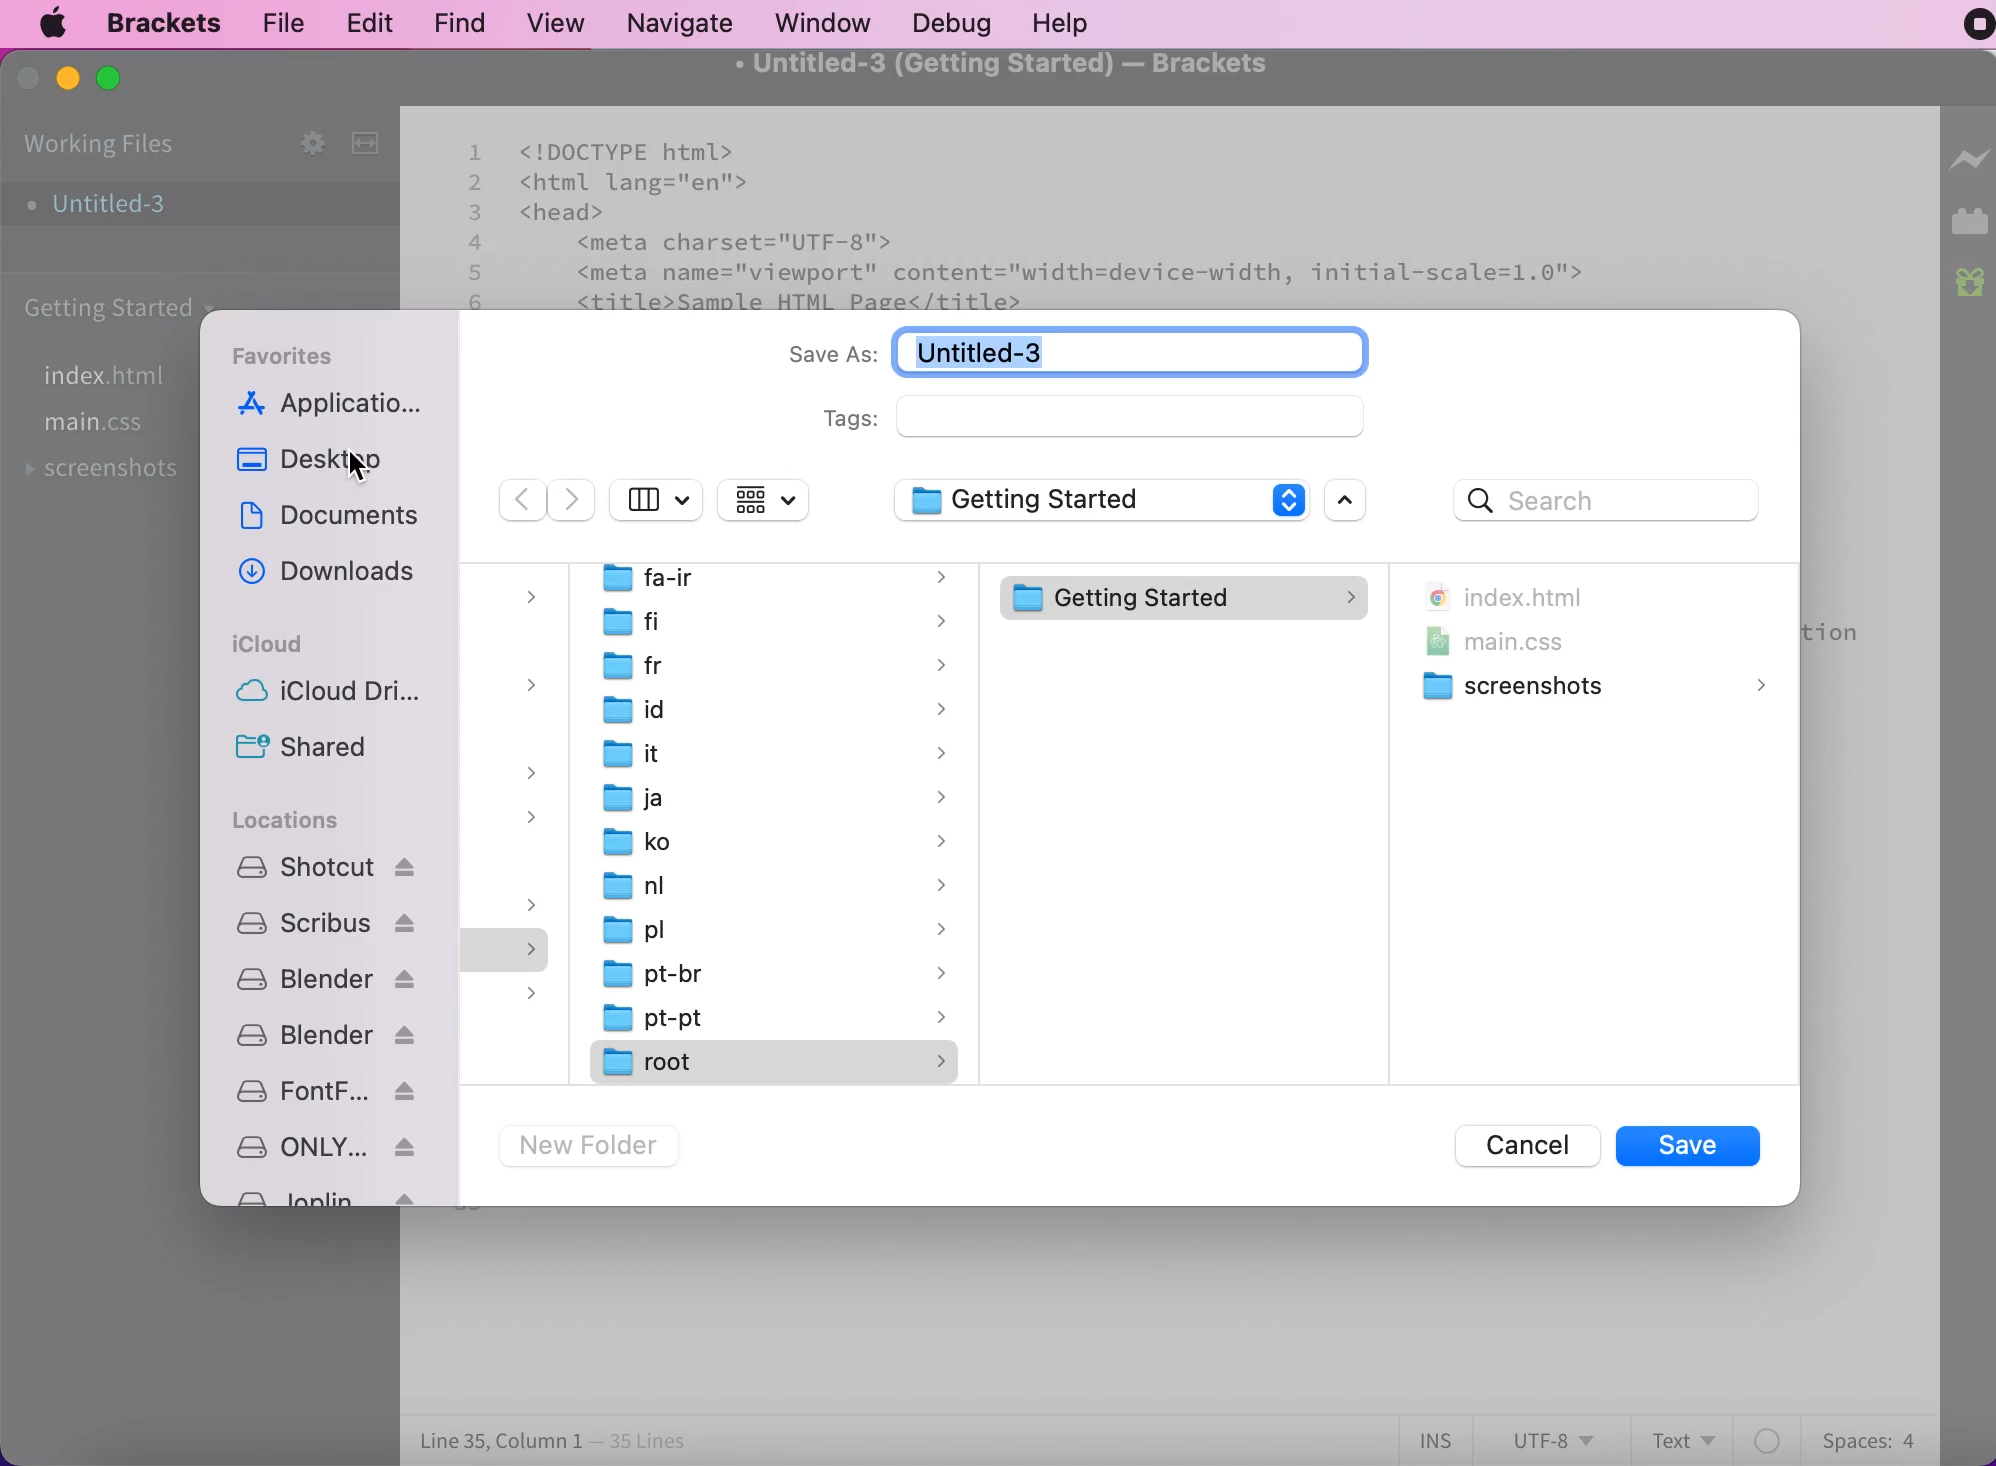 Image resolution: width=1996 pixels, height=1466 pixels. What do you see at coordinates (112, 86) in the screenshot?
I see `maximize` at bounding box center [112, 86].